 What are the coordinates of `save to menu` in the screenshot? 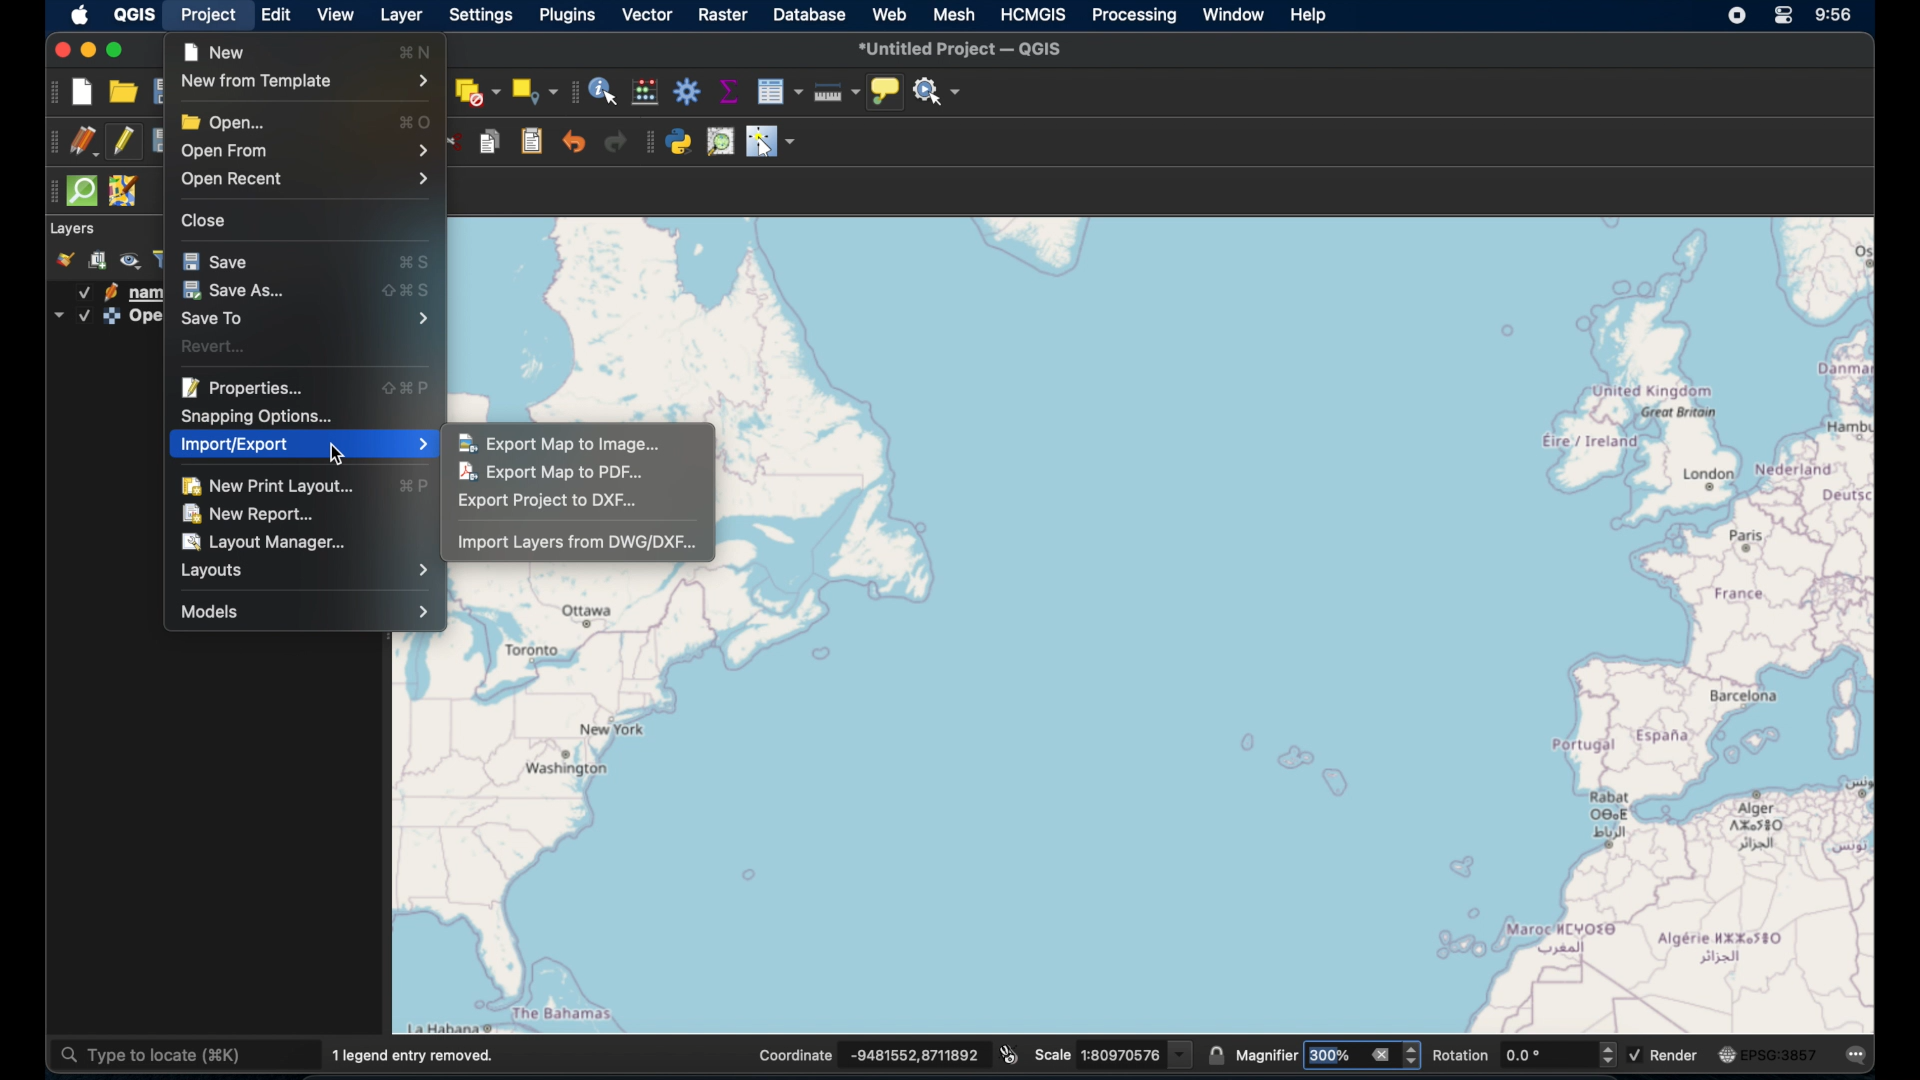 It's located at (306, 318).